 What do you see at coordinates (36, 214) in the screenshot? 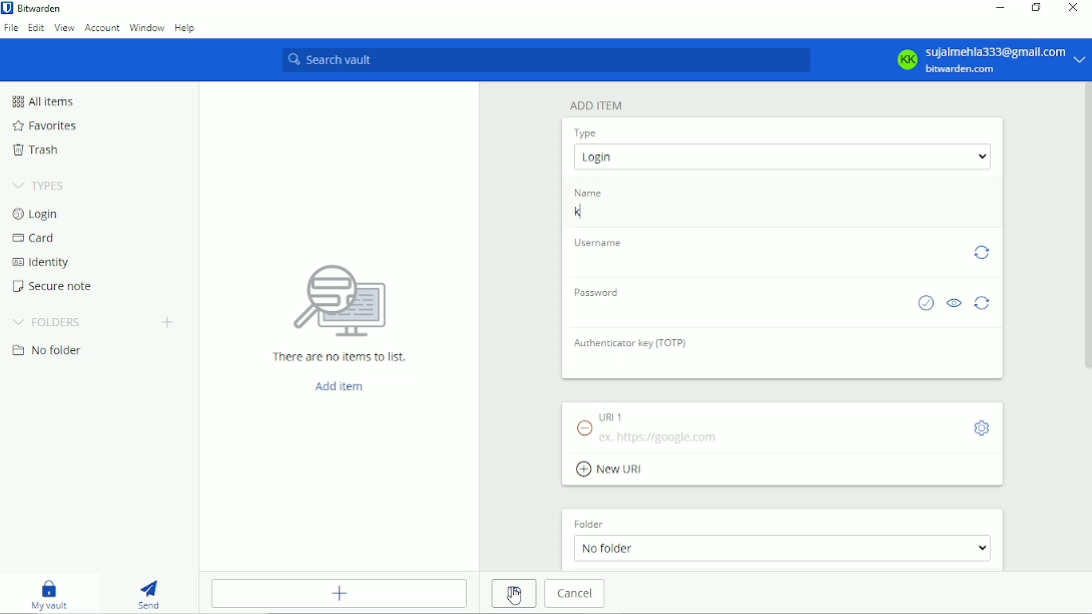
I see `Login` at bounding box center [36, 214].